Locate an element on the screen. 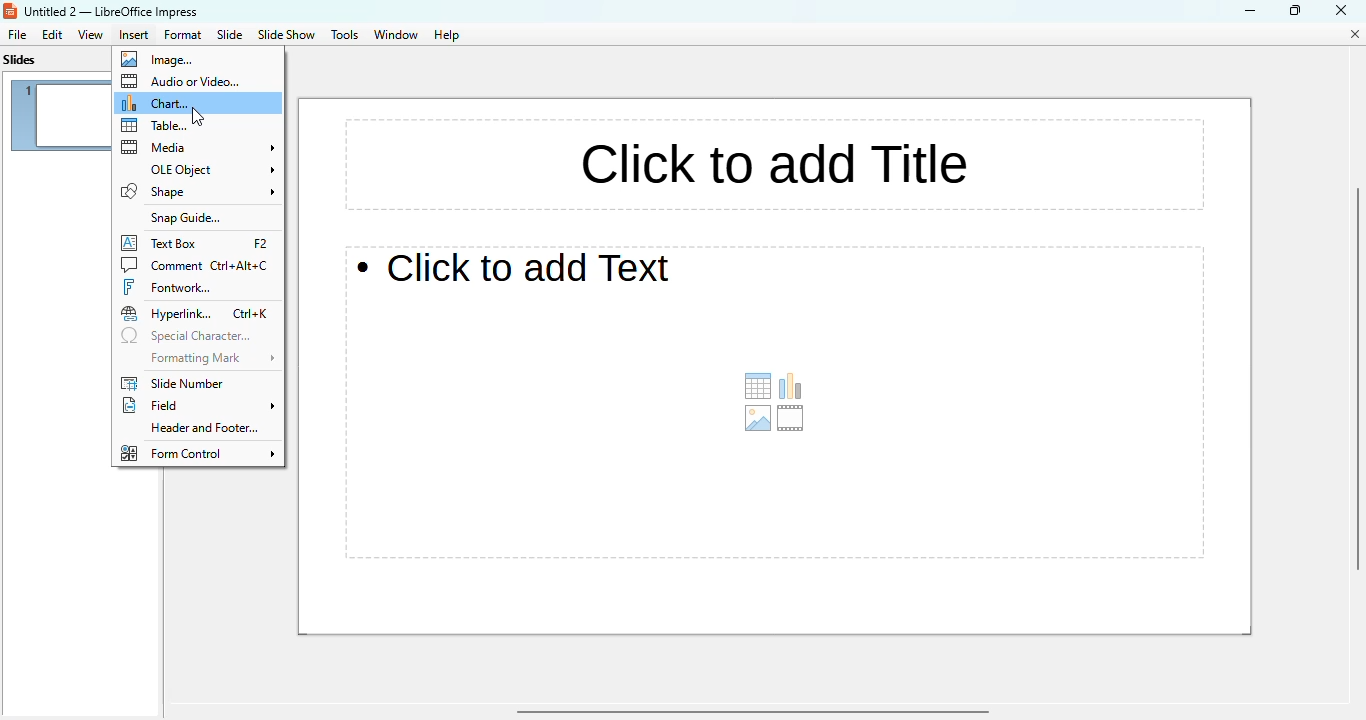 The height and width of the screenshot is (720, 1366). file is located at coordinates (15, 35).